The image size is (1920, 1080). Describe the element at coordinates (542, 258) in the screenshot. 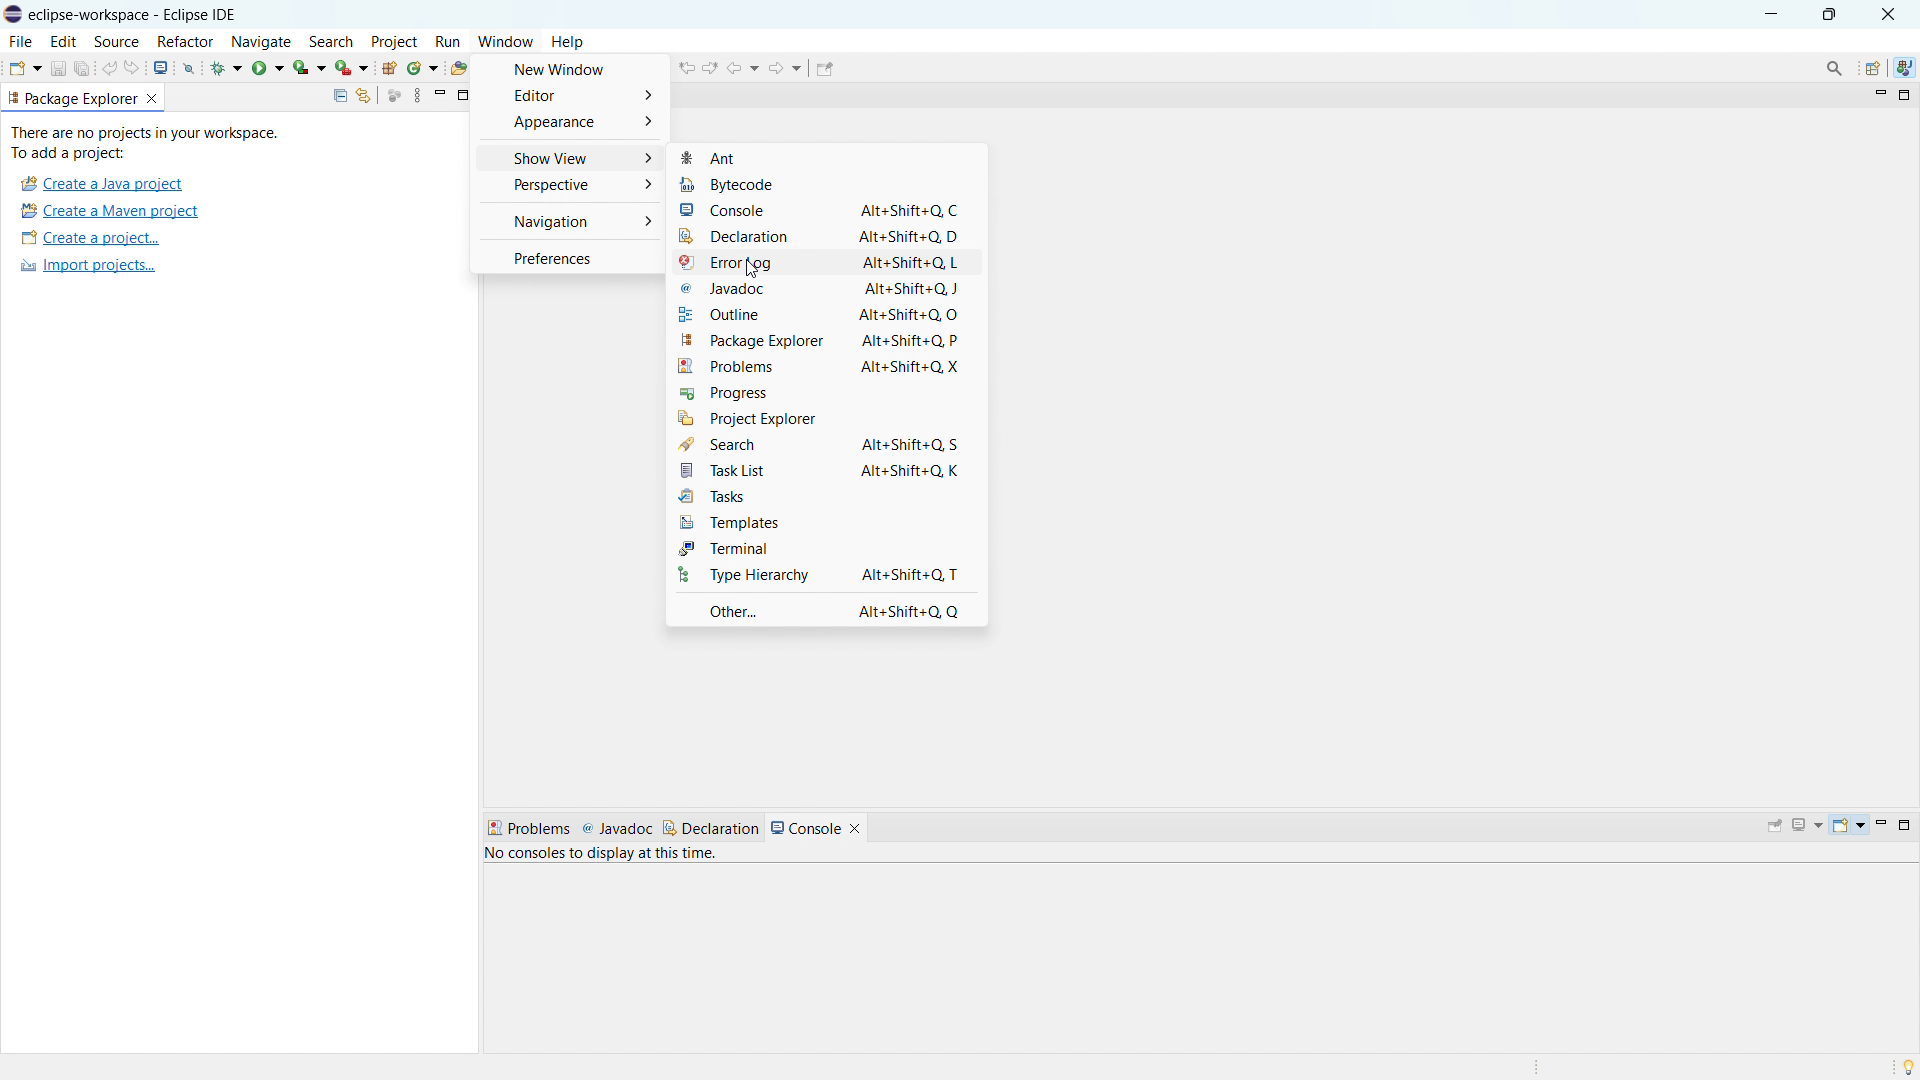

I see `Preferences` at that location.